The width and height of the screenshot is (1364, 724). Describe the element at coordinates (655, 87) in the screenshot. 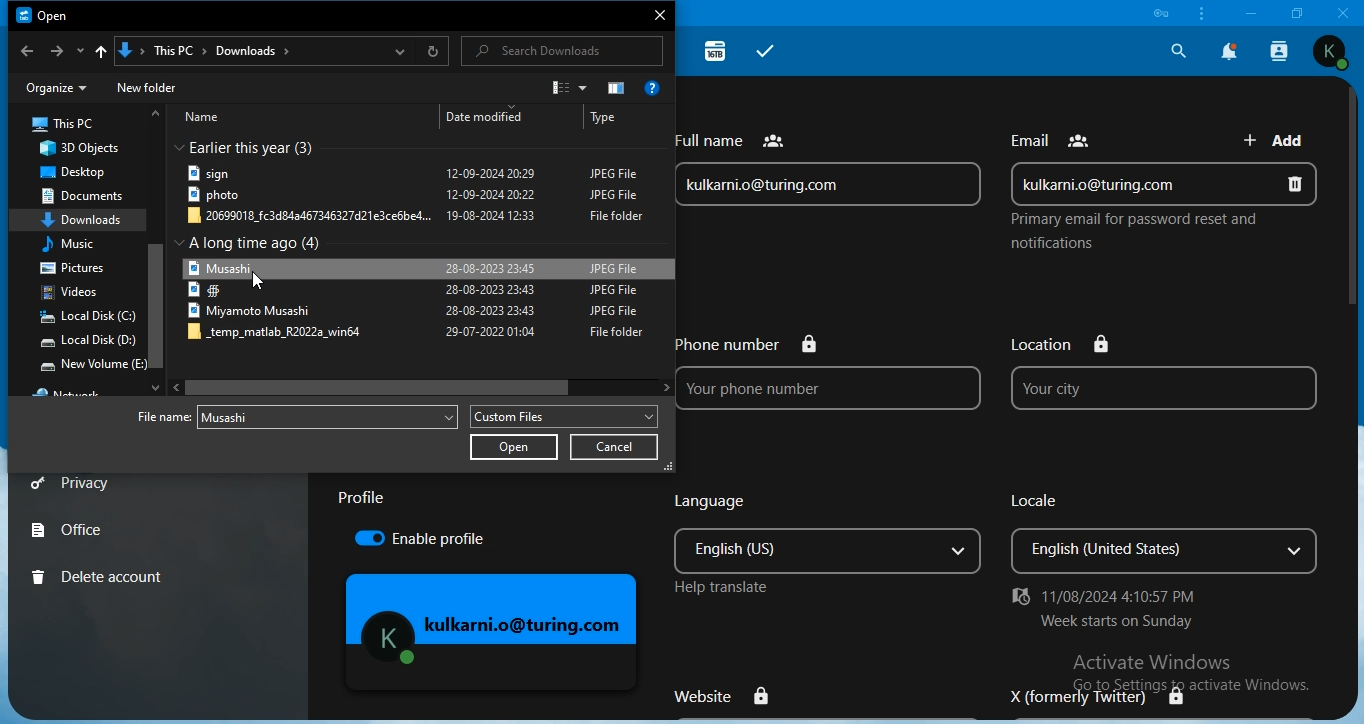

I see `get help` at that location.